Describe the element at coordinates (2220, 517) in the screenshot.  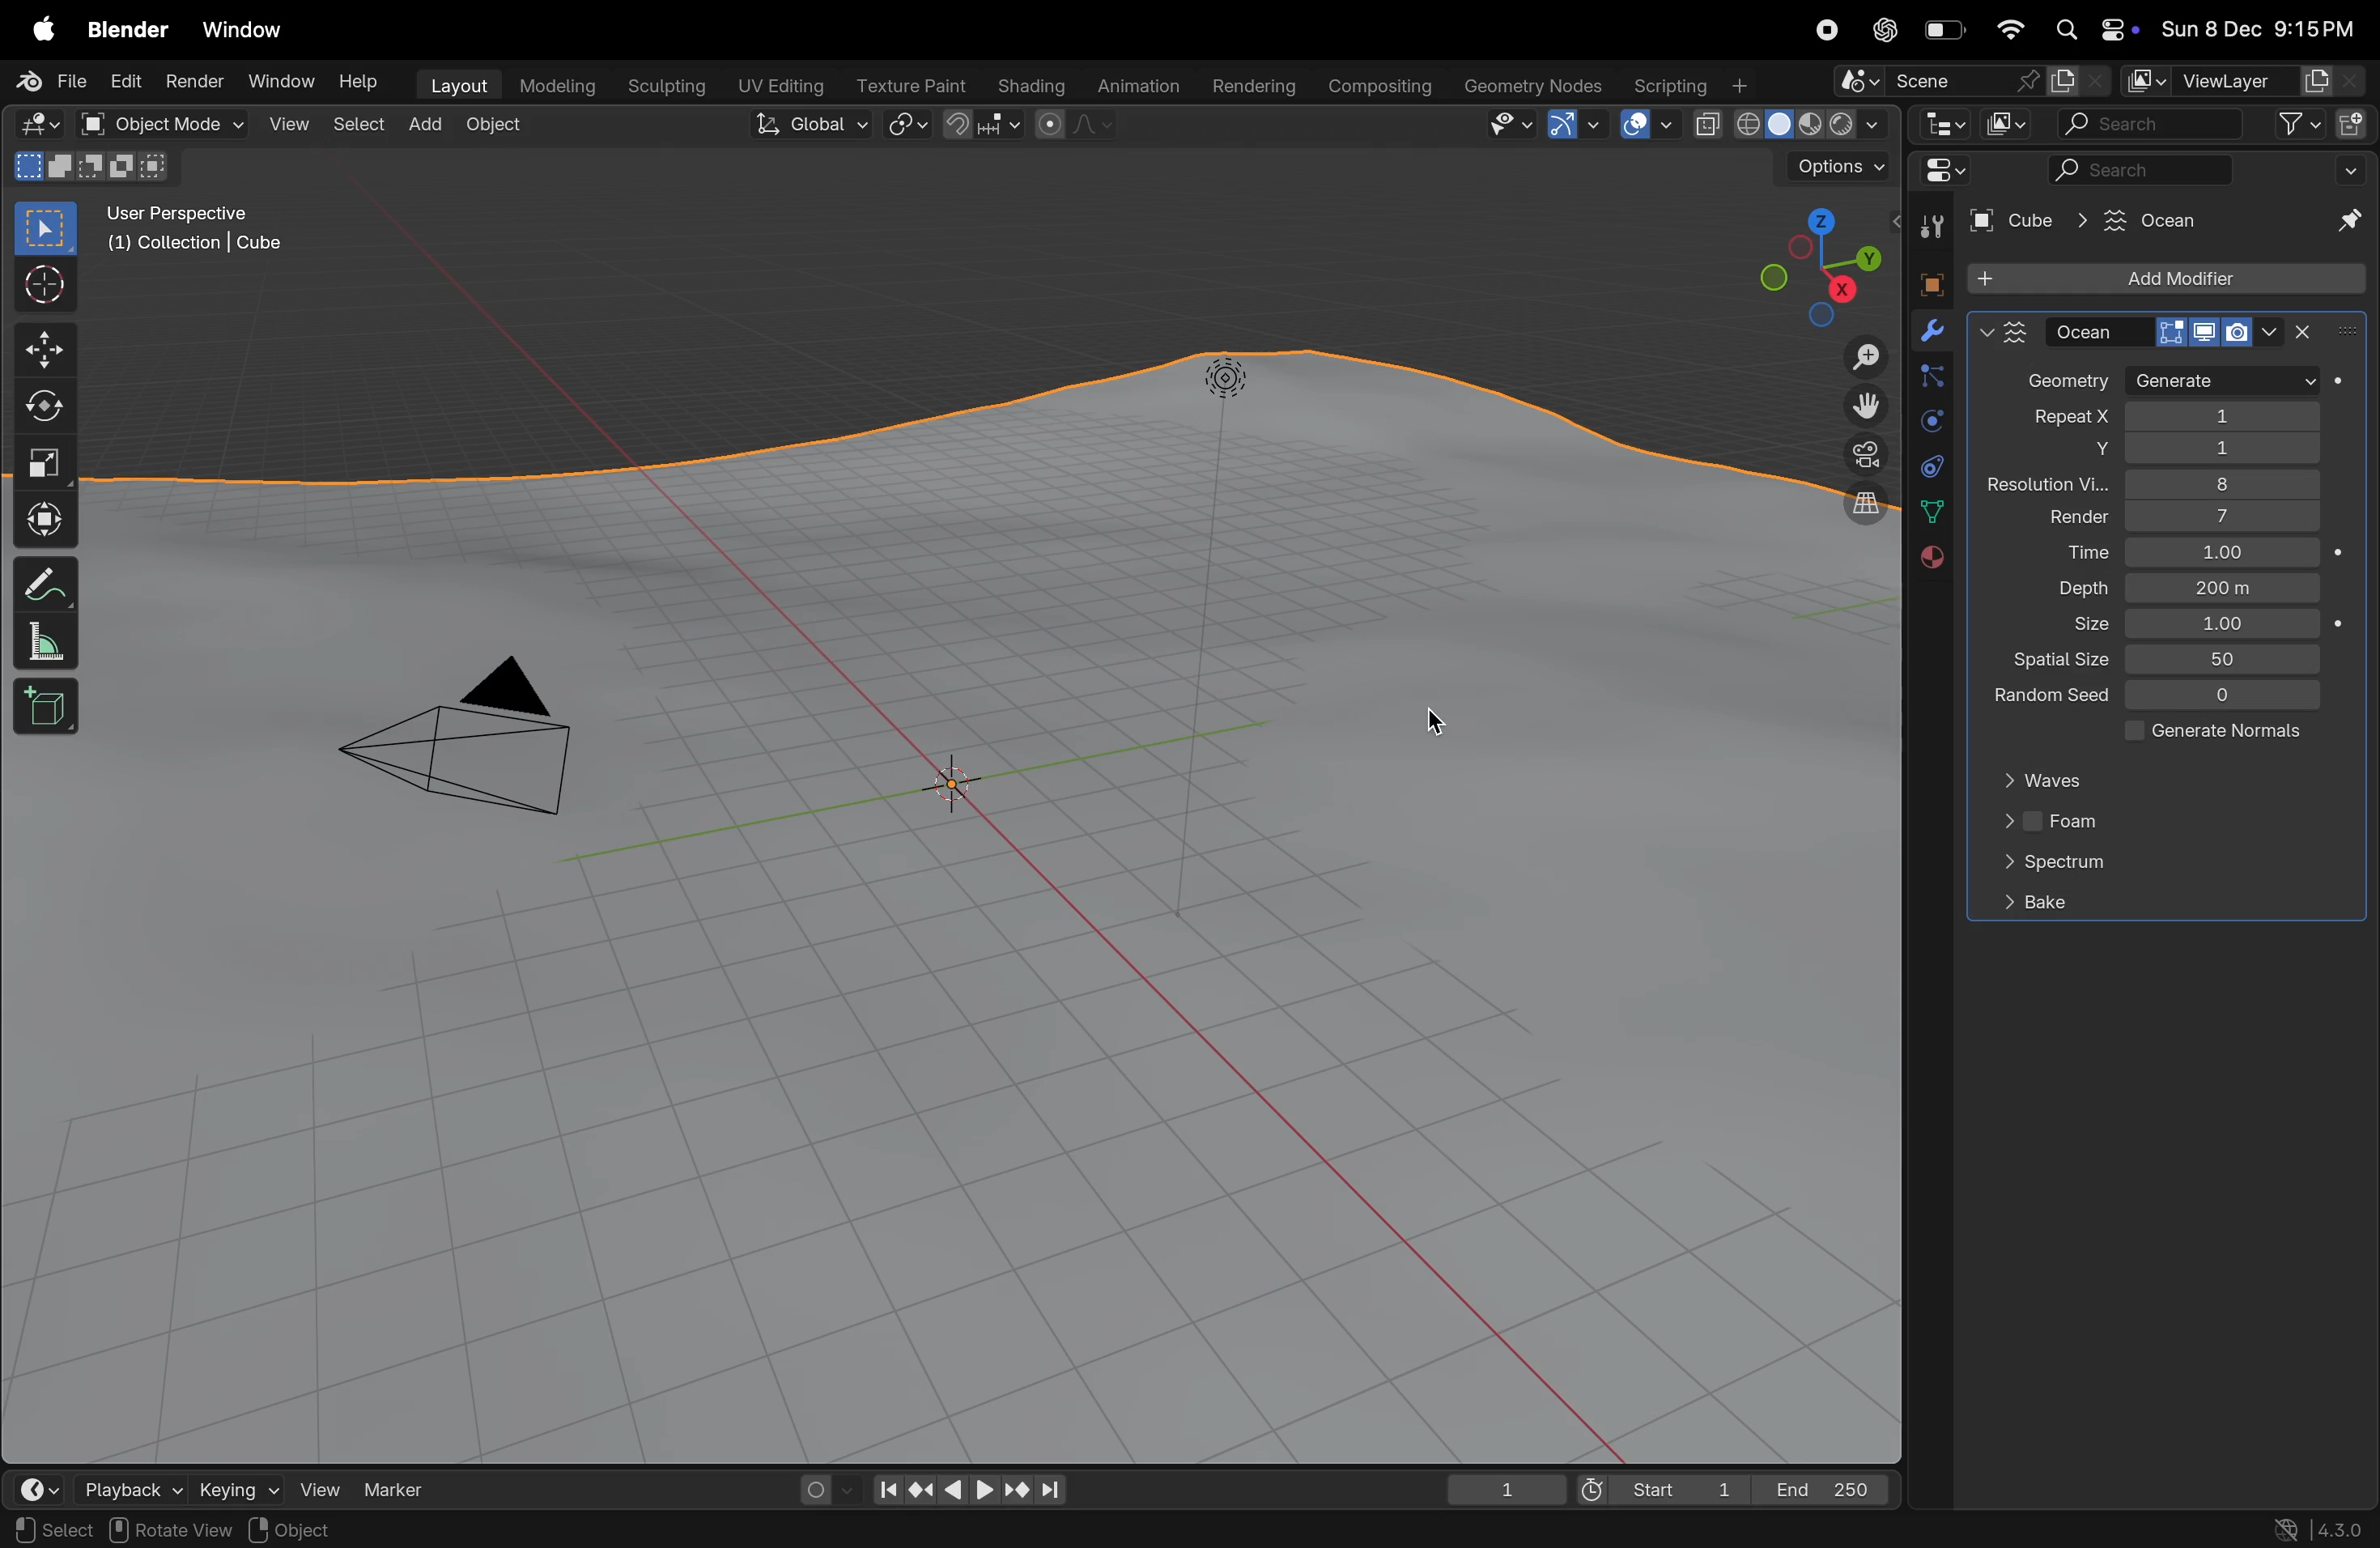
I see `7` at that location.